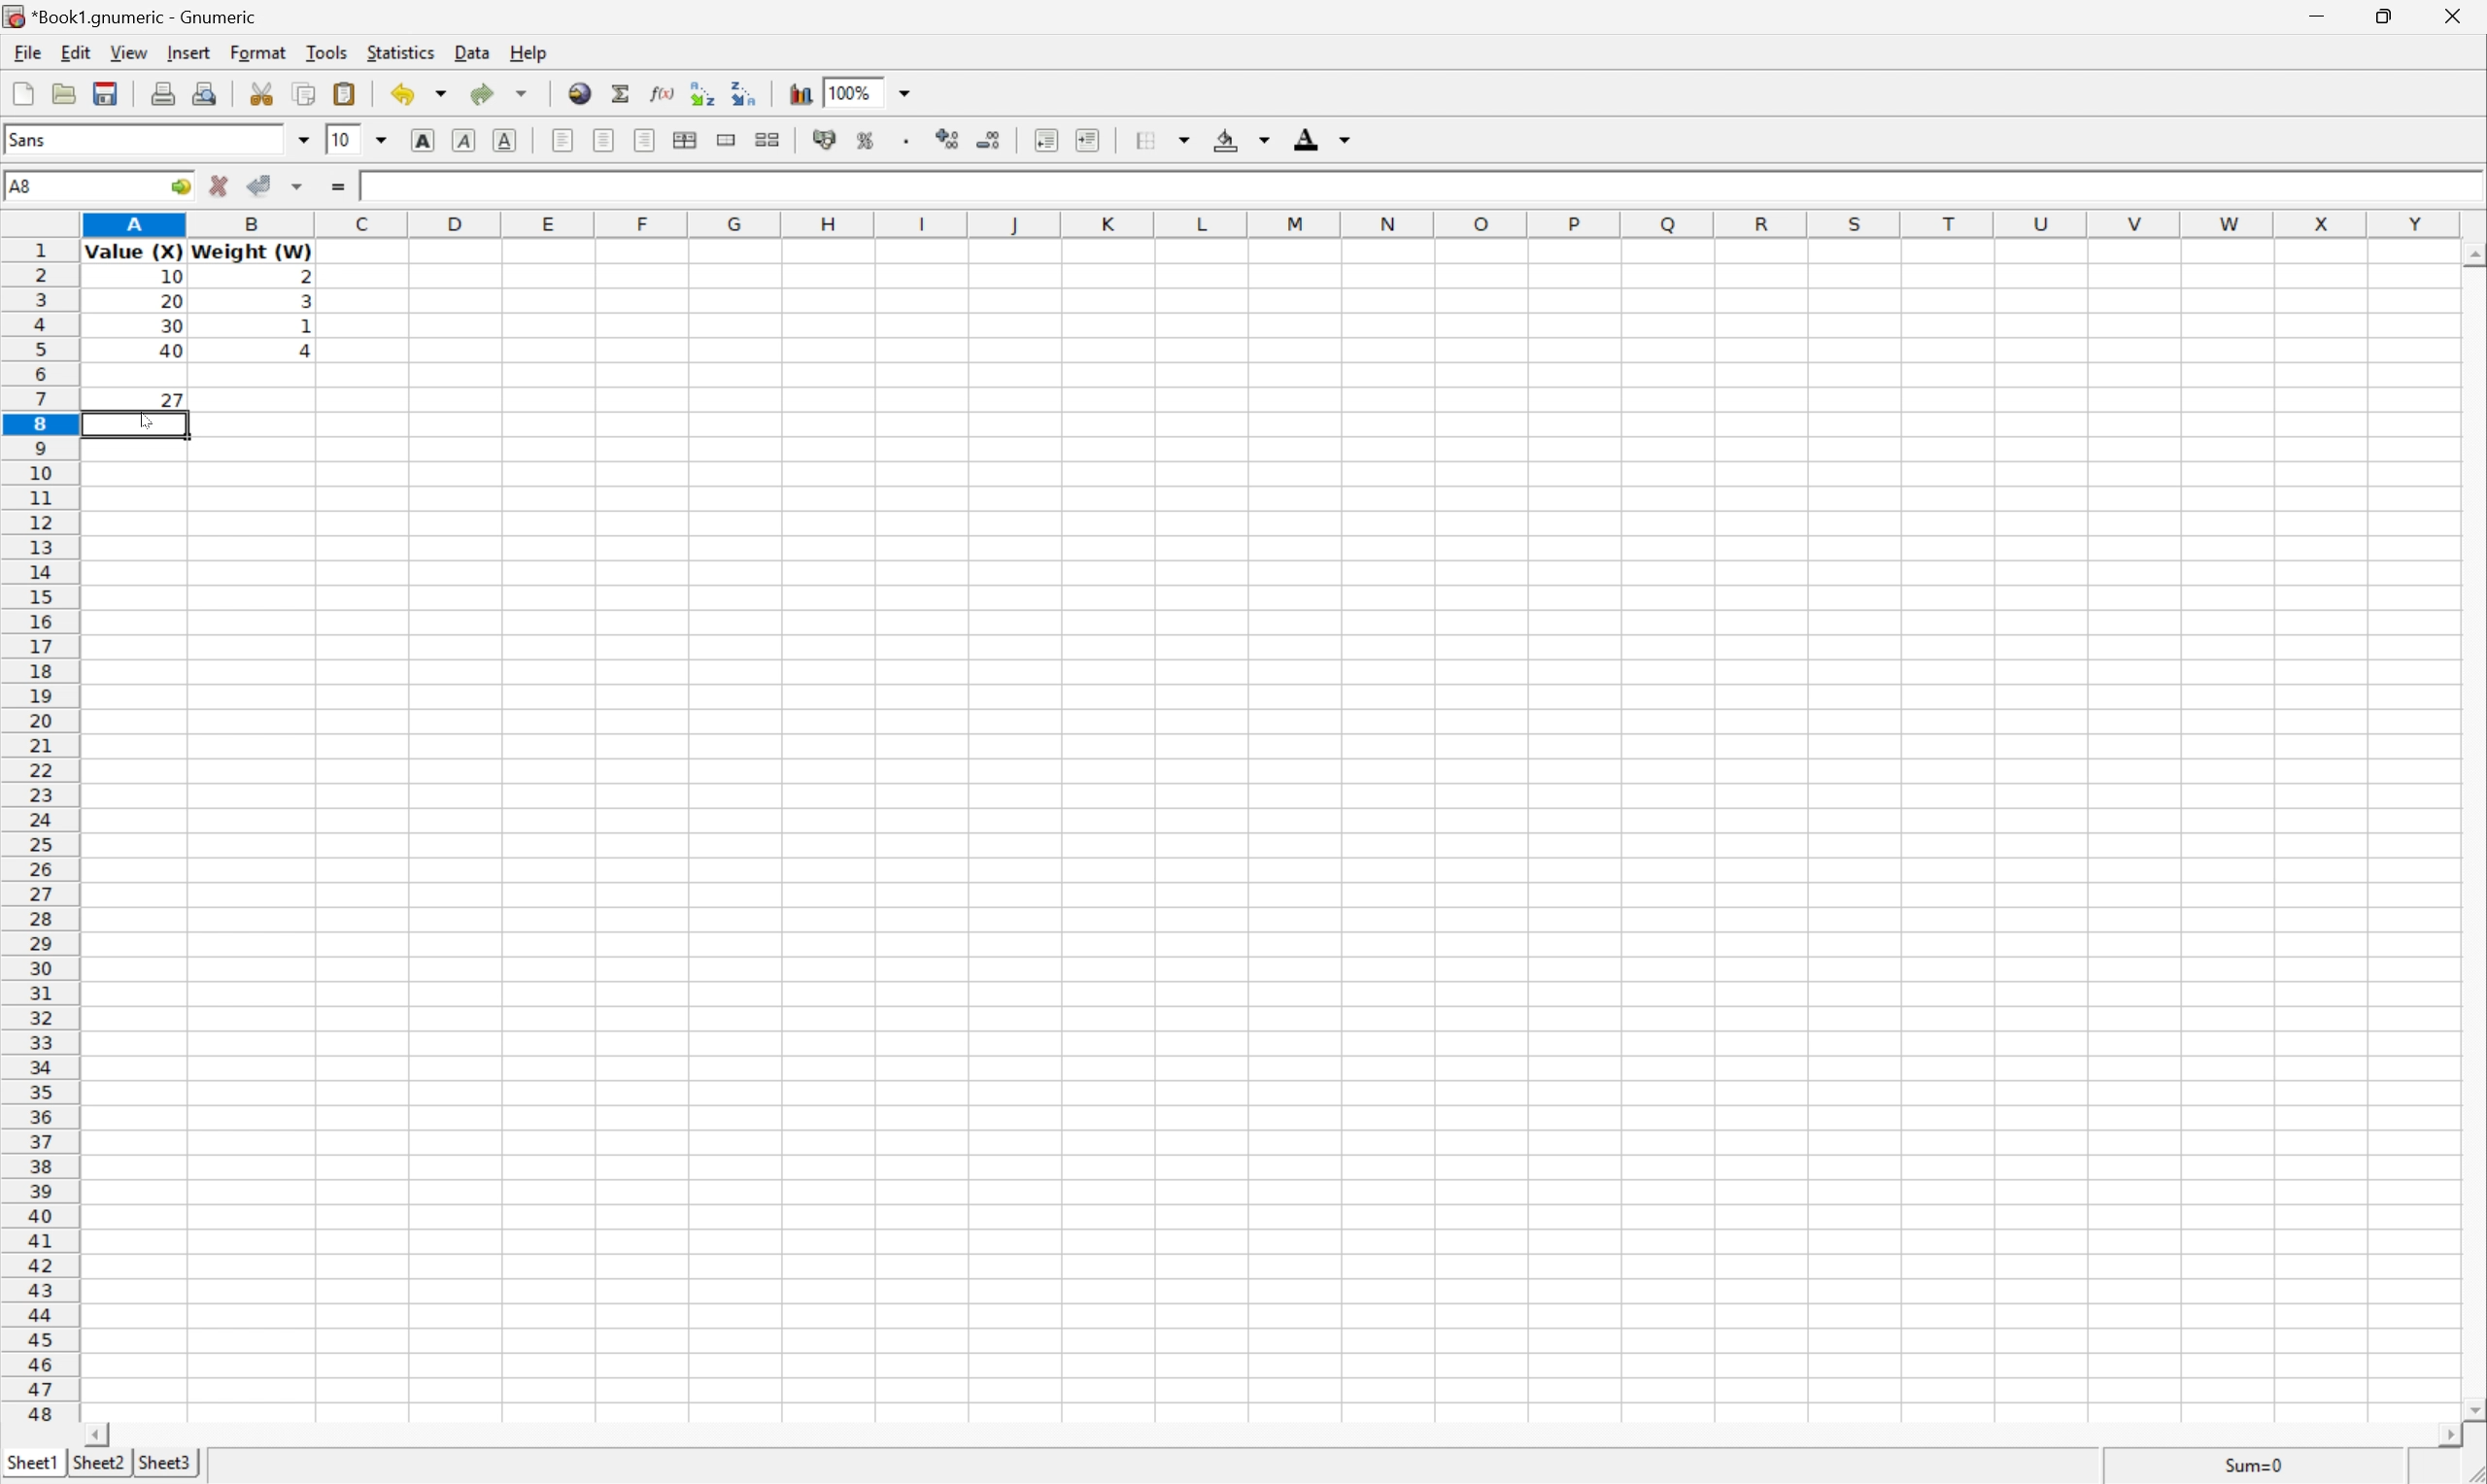 The image size is (2487, 1484). What do you see at coordinates (471, 53) in the screenshot?
I see `Data` at bounding box center [471, 53].